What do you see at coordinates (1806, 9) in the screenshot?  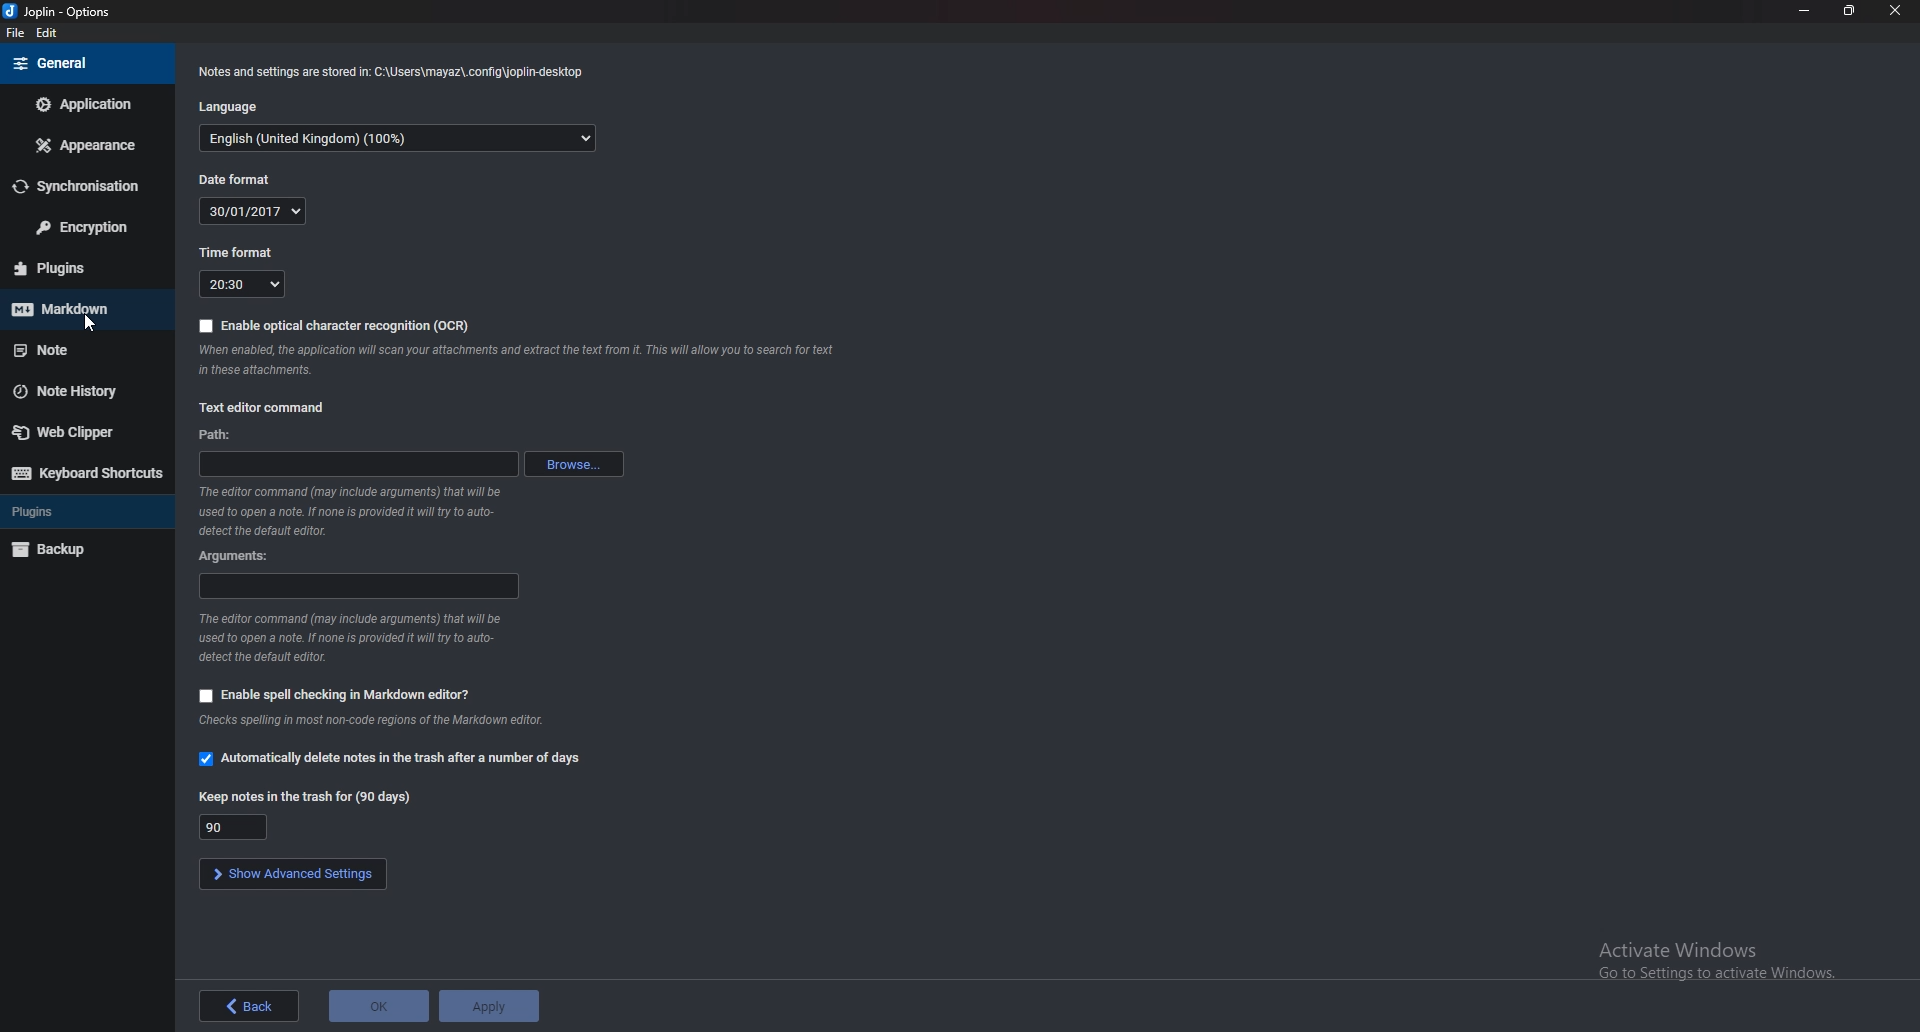 I see `minimize` at bounding box center [1806, 9].